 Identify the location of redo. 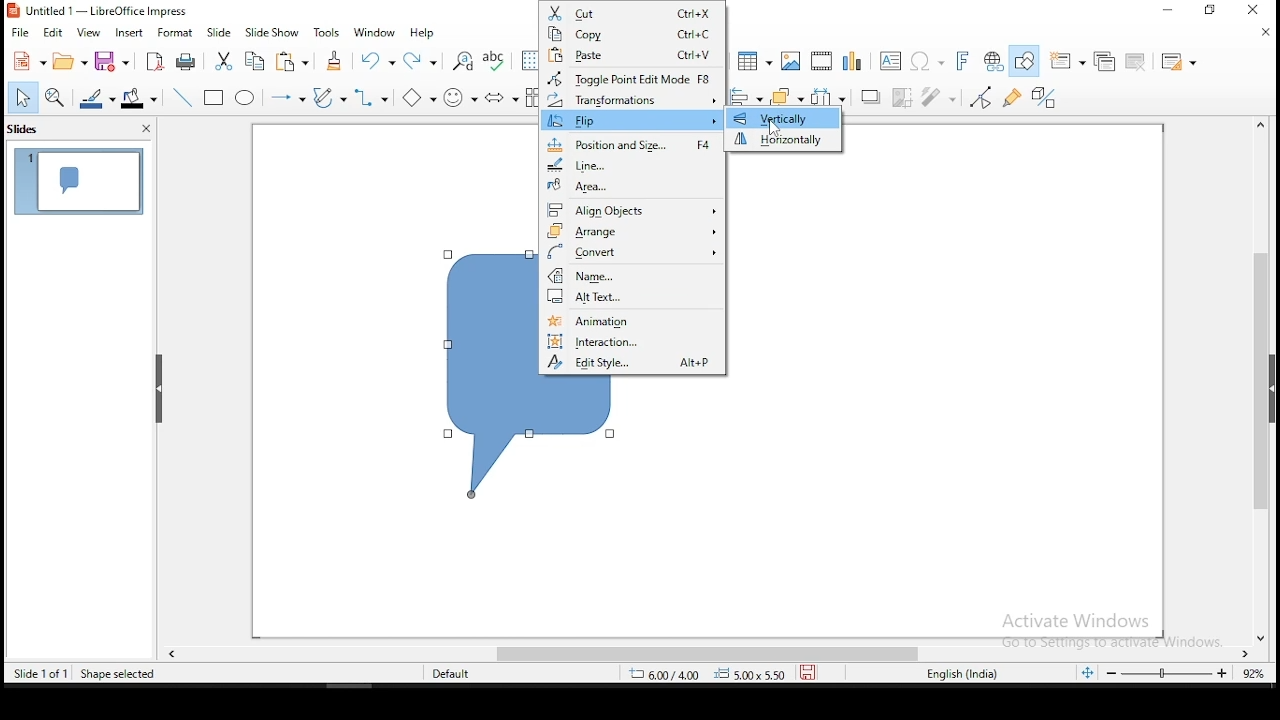
(425, 61).